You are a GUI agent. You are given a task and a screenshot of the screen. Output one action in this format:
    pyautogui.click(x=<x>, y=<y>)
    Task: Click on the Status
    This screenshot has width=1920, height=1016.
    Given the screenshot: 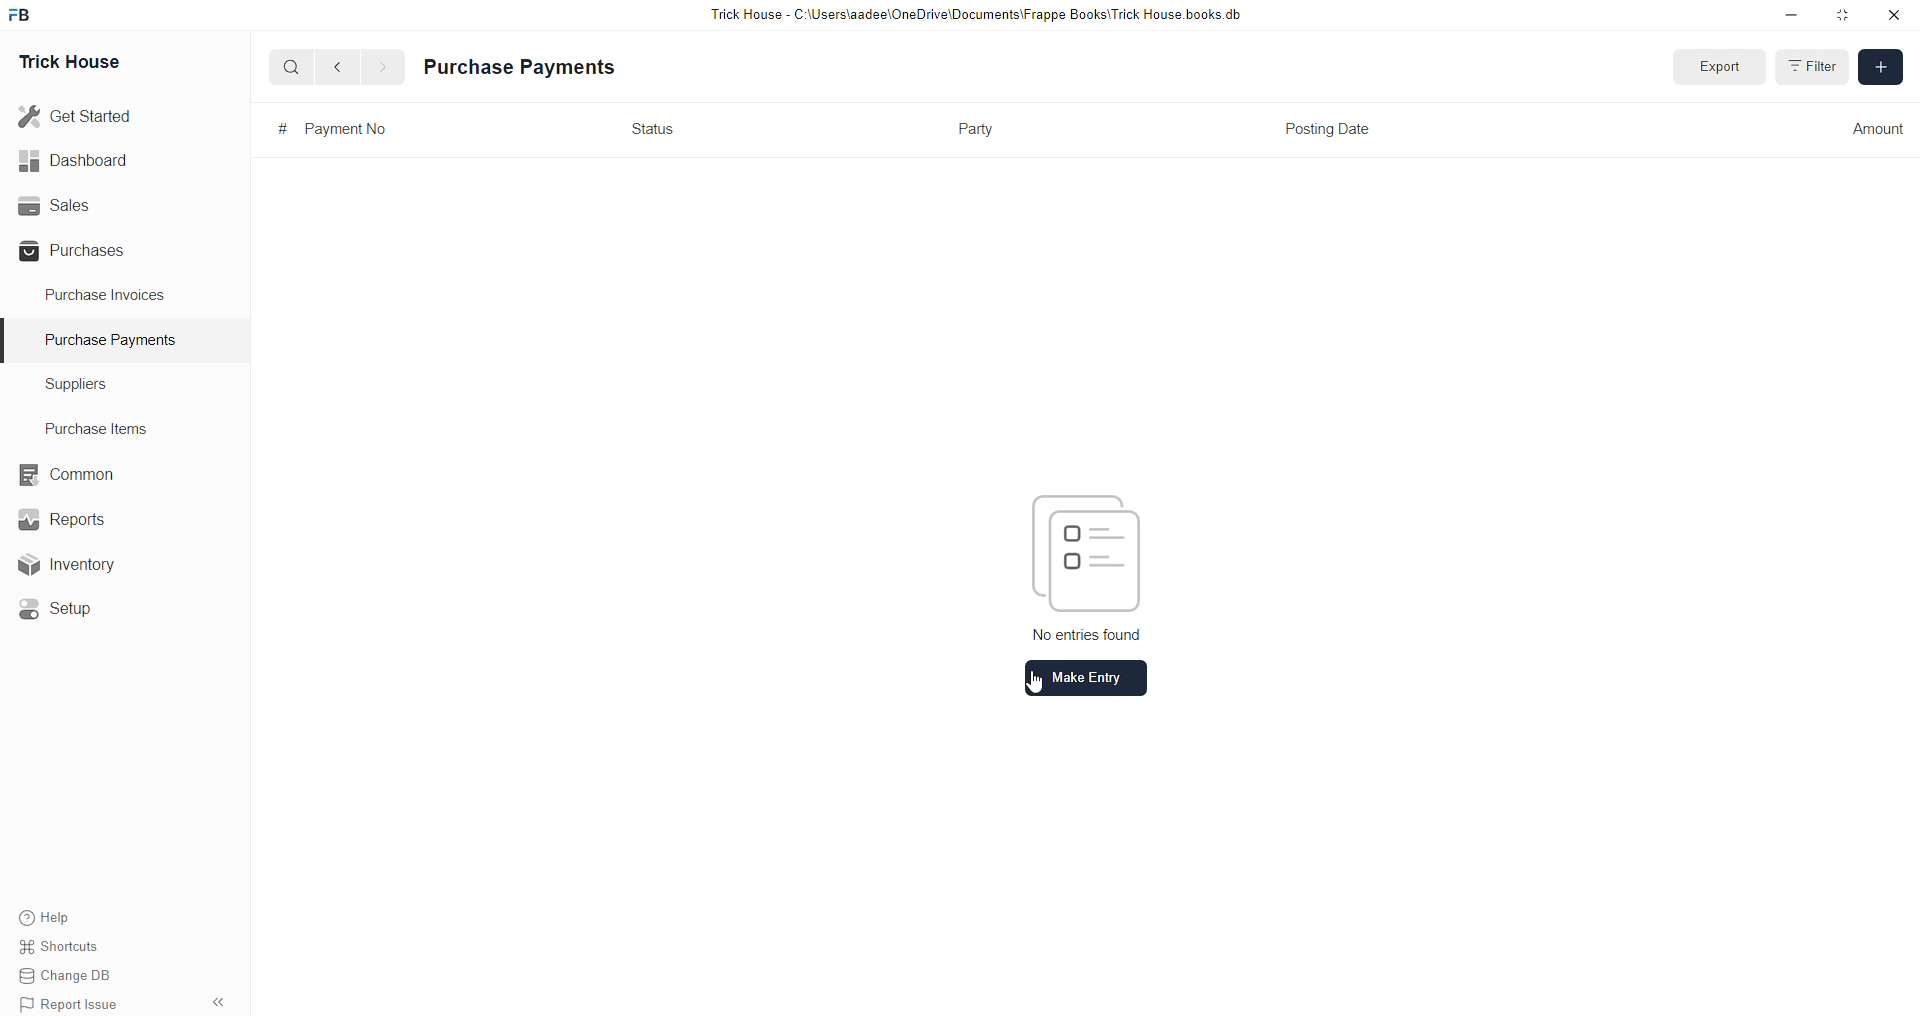 What is the action you would take?
    pyautogui.click(x=644, y=126)
    